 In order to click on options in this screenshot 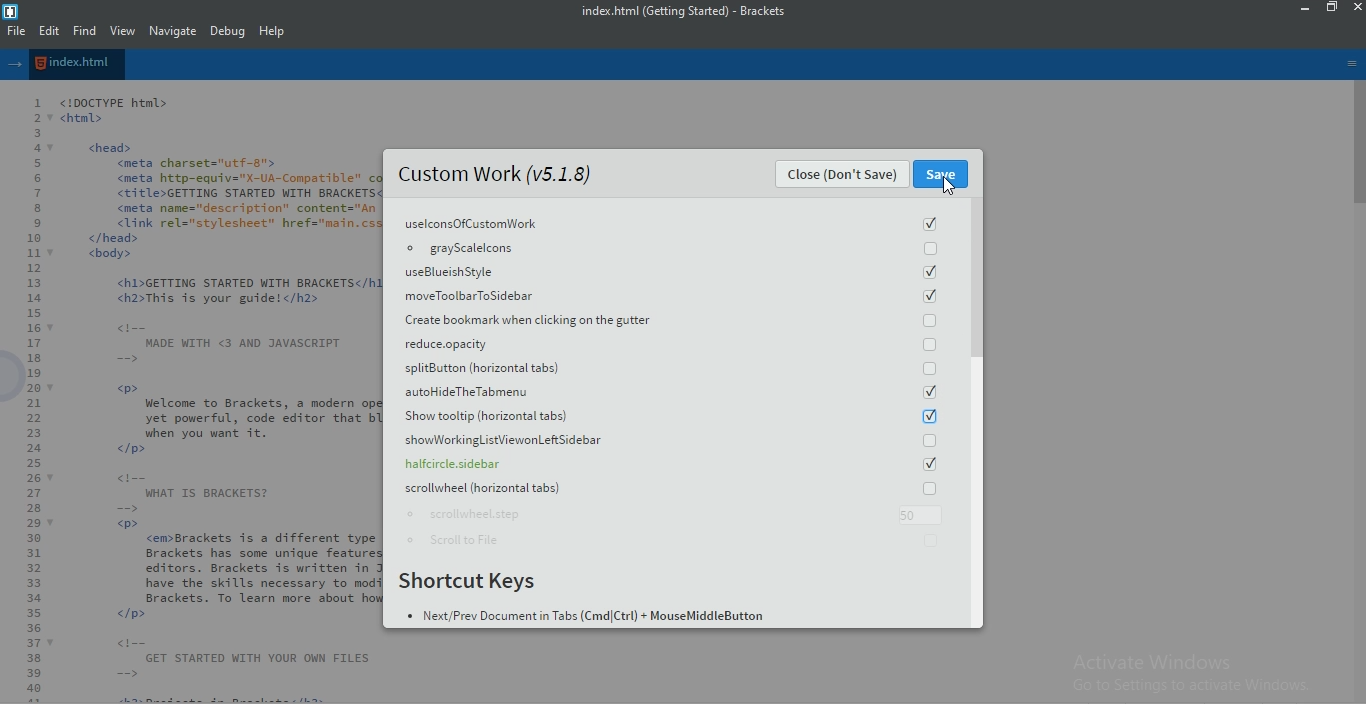, I will do `click(1352, 64)`.